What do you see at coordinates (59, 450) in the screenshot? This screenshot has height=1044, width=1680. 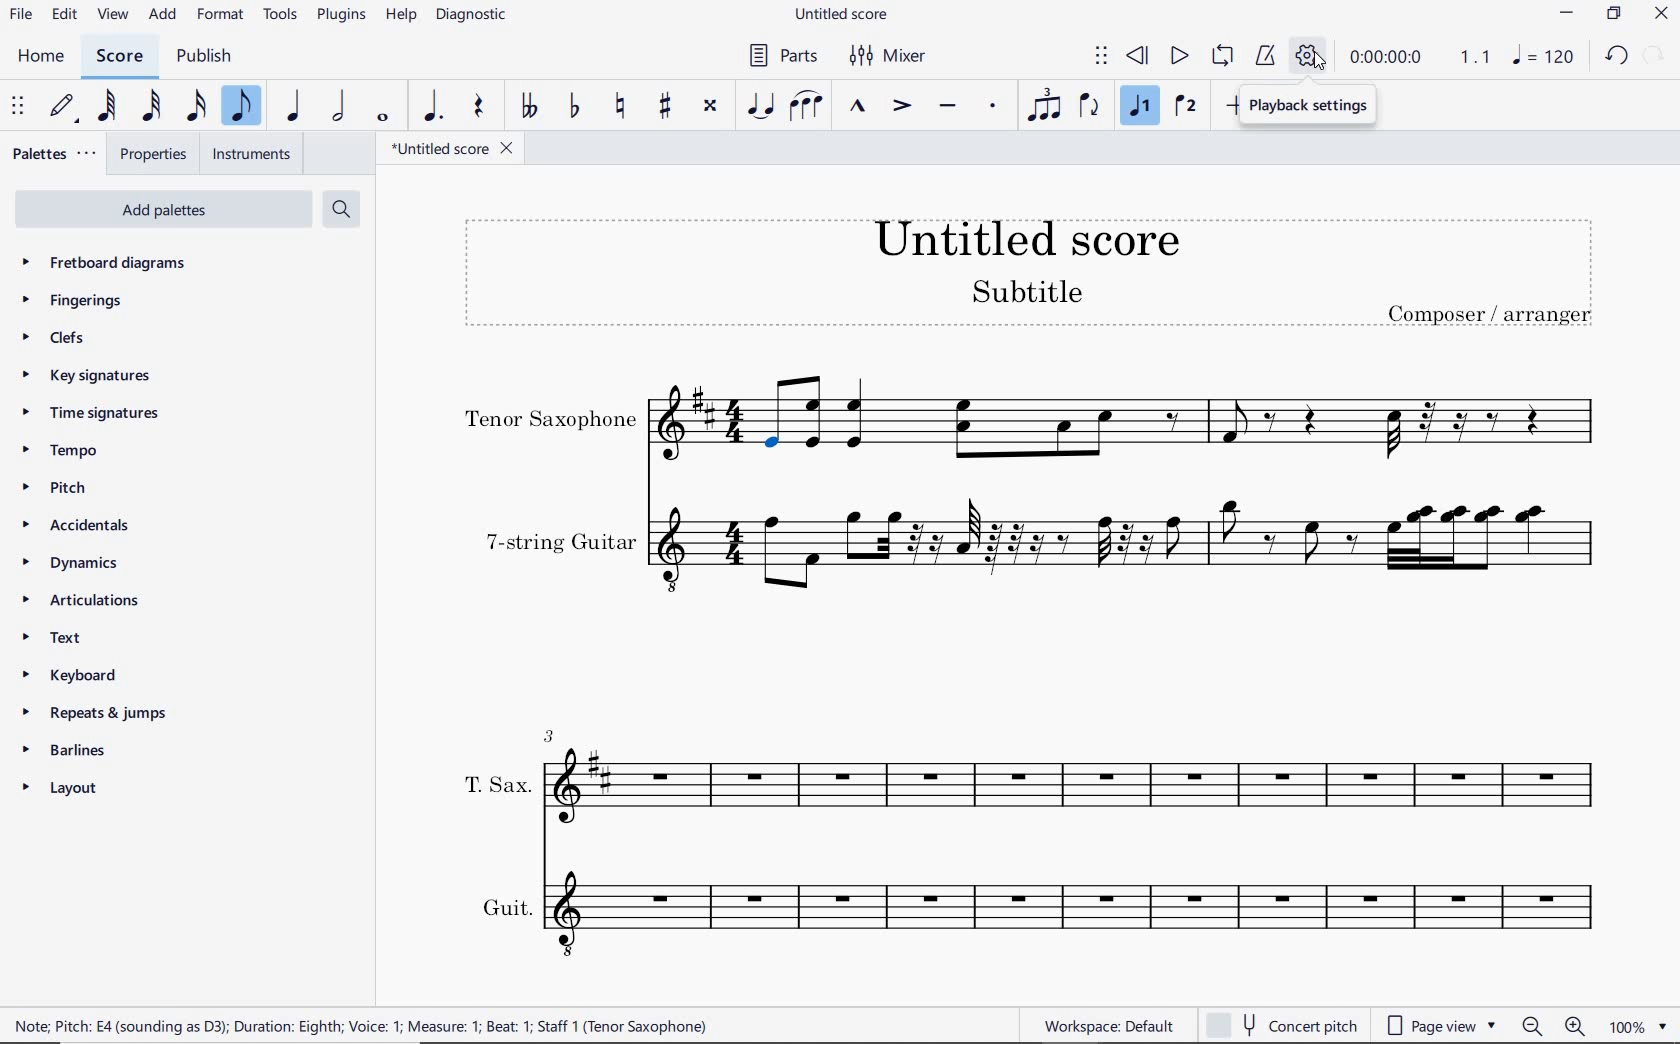 I see `TEMPO` at bounding box center [59, 450].